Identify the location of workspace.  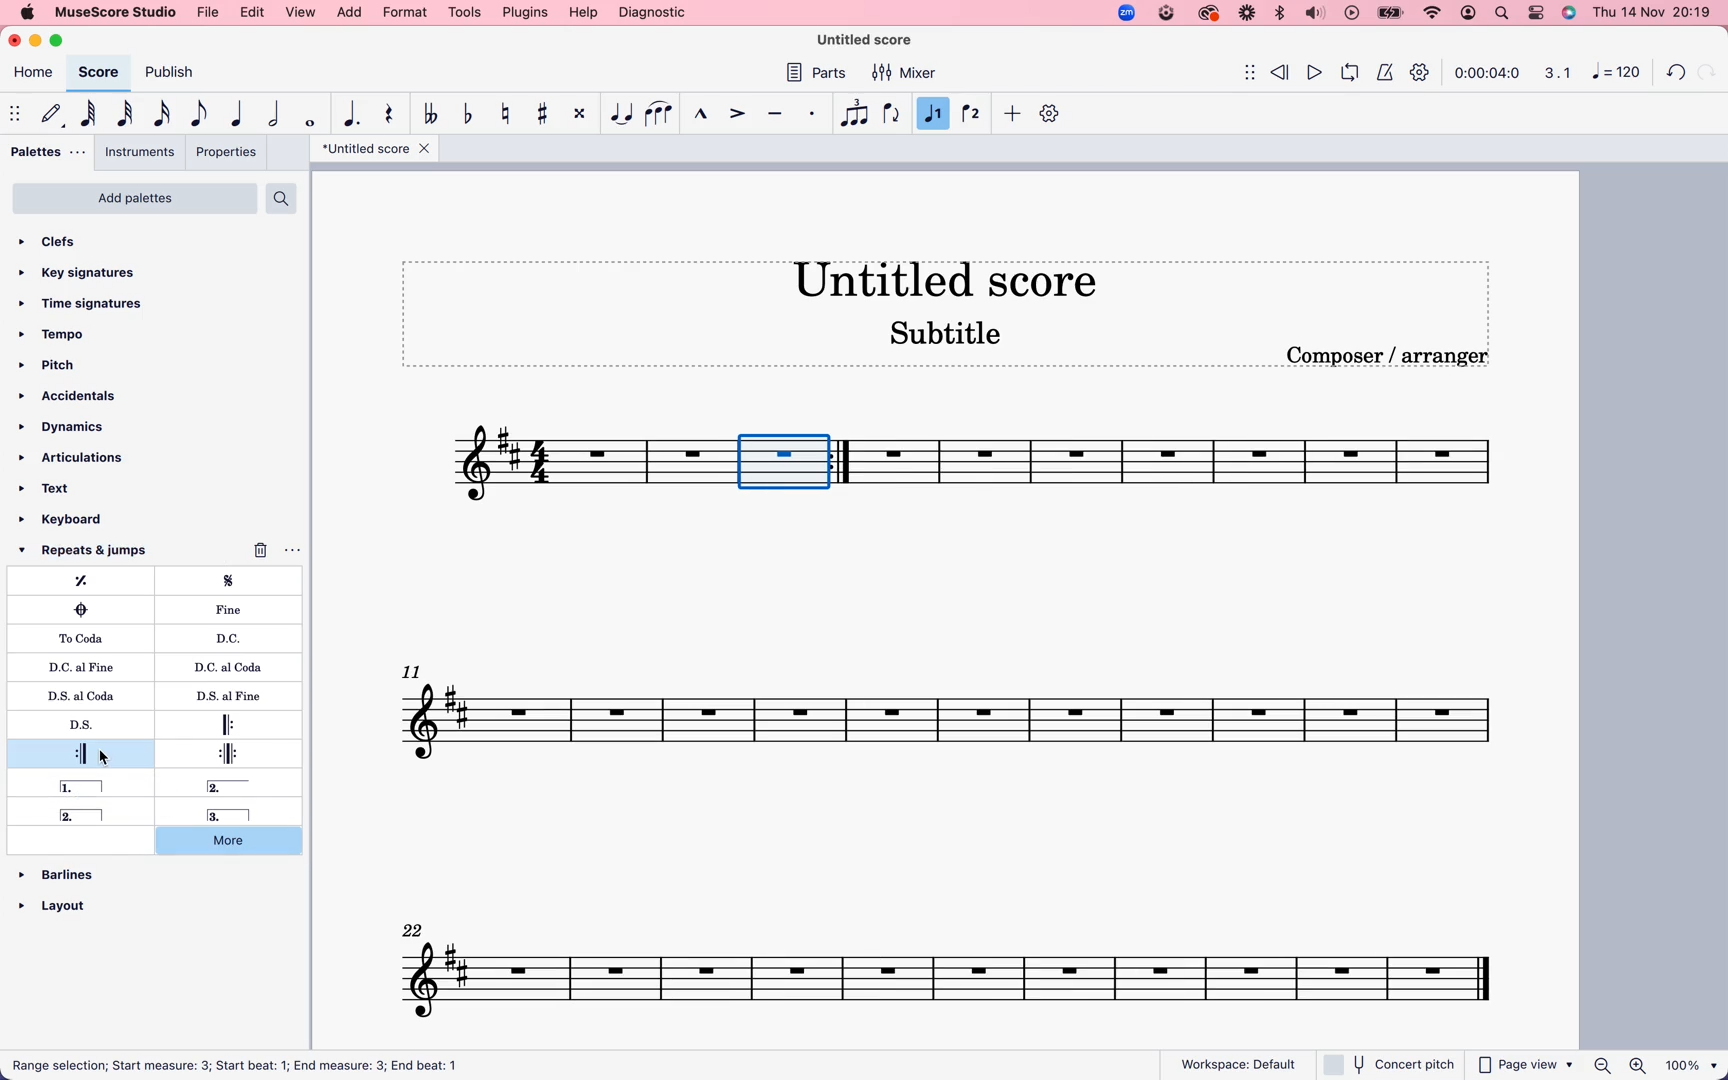
(1239, 1060).